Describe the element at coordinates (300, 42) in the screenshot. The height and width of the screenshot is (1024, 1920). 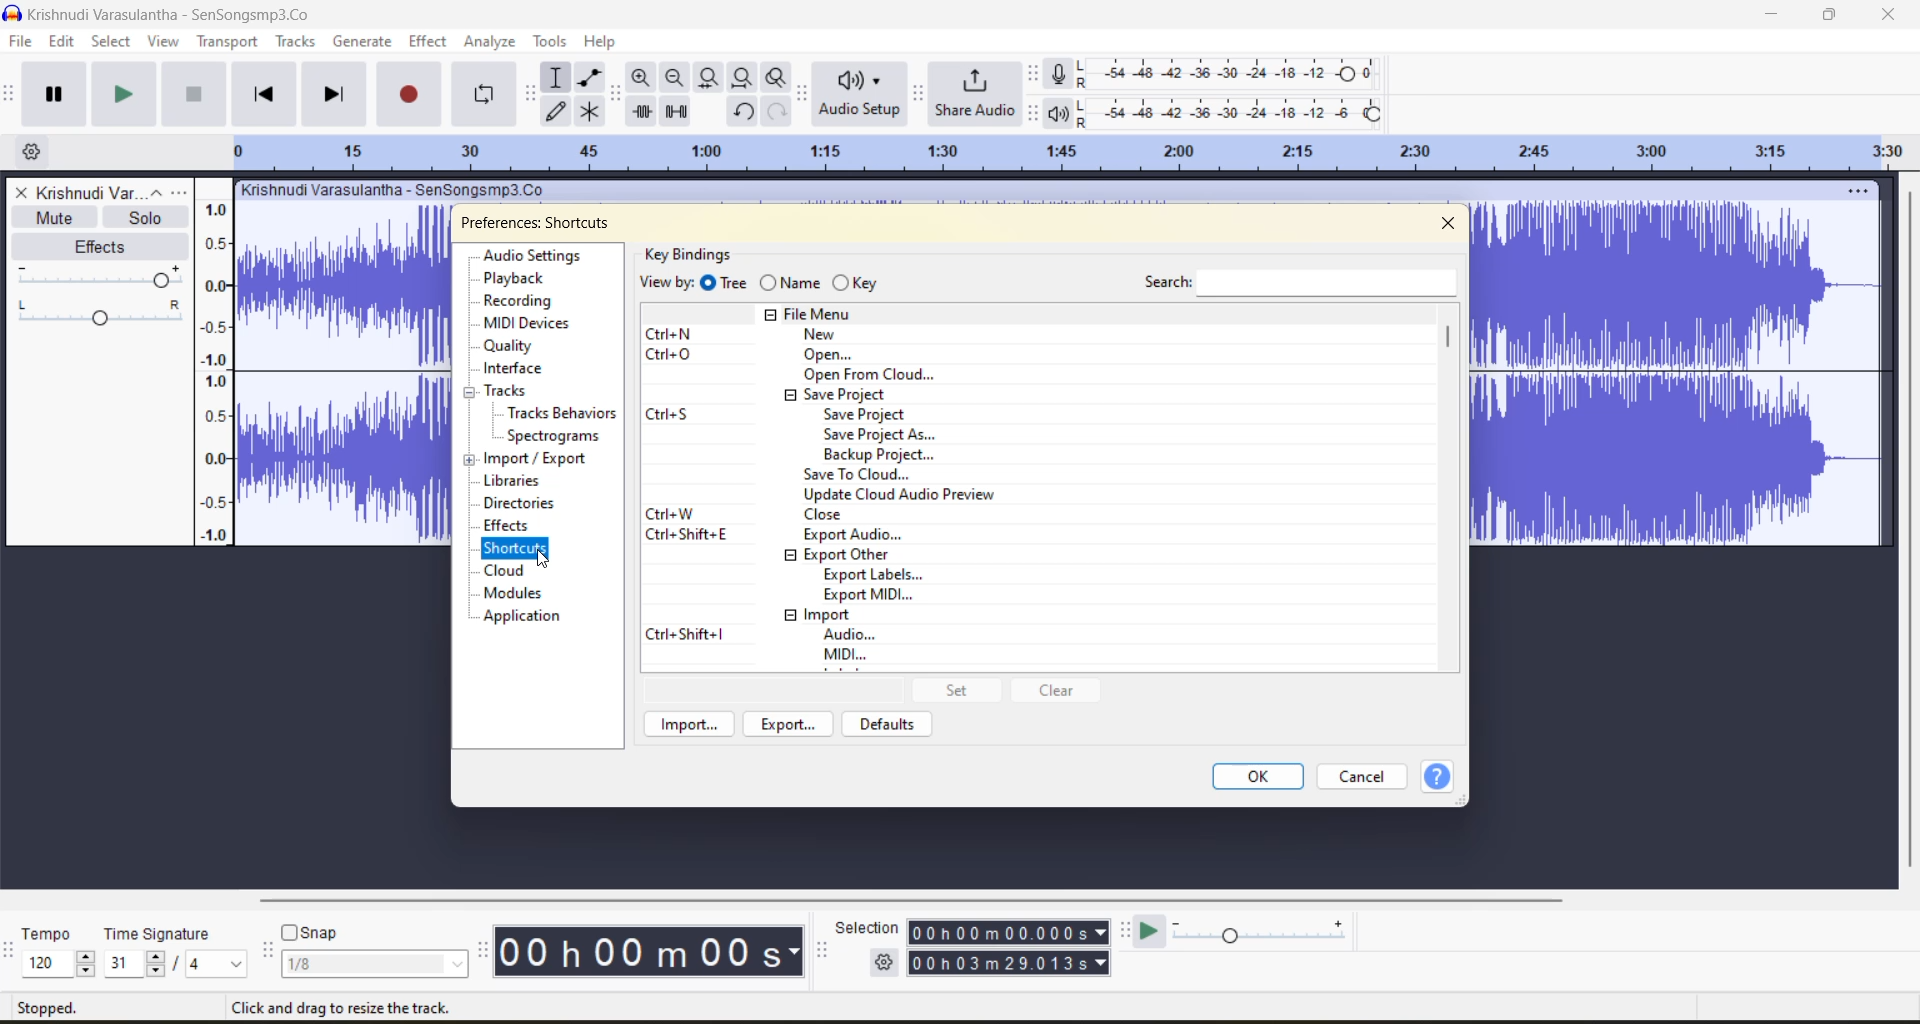
I see `tracks` at that location.